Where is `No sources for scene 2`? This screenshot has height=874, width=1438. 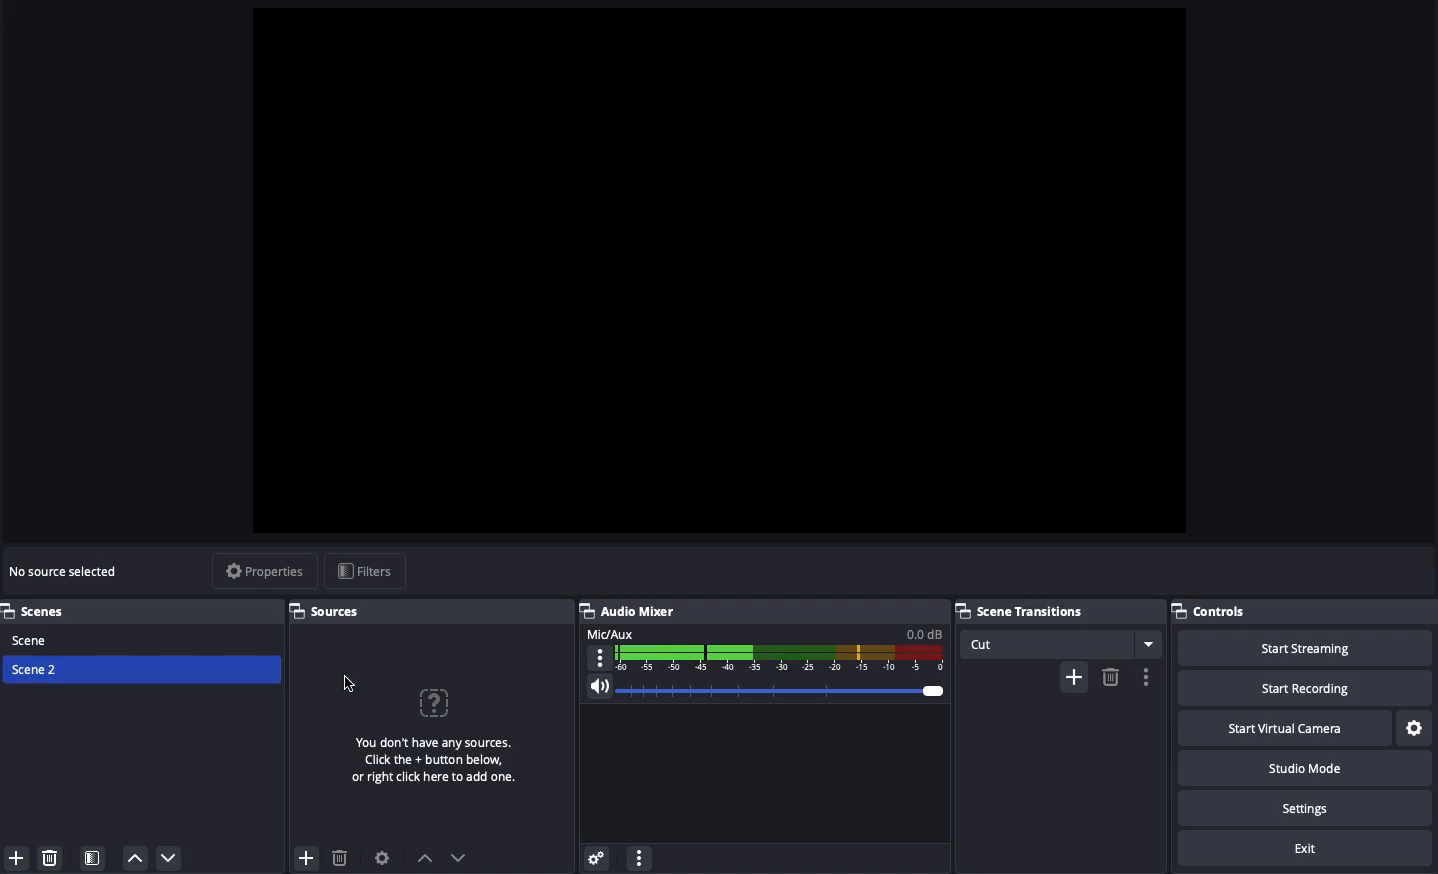 No sources for scene 2 is located at coordinates (438, 750).